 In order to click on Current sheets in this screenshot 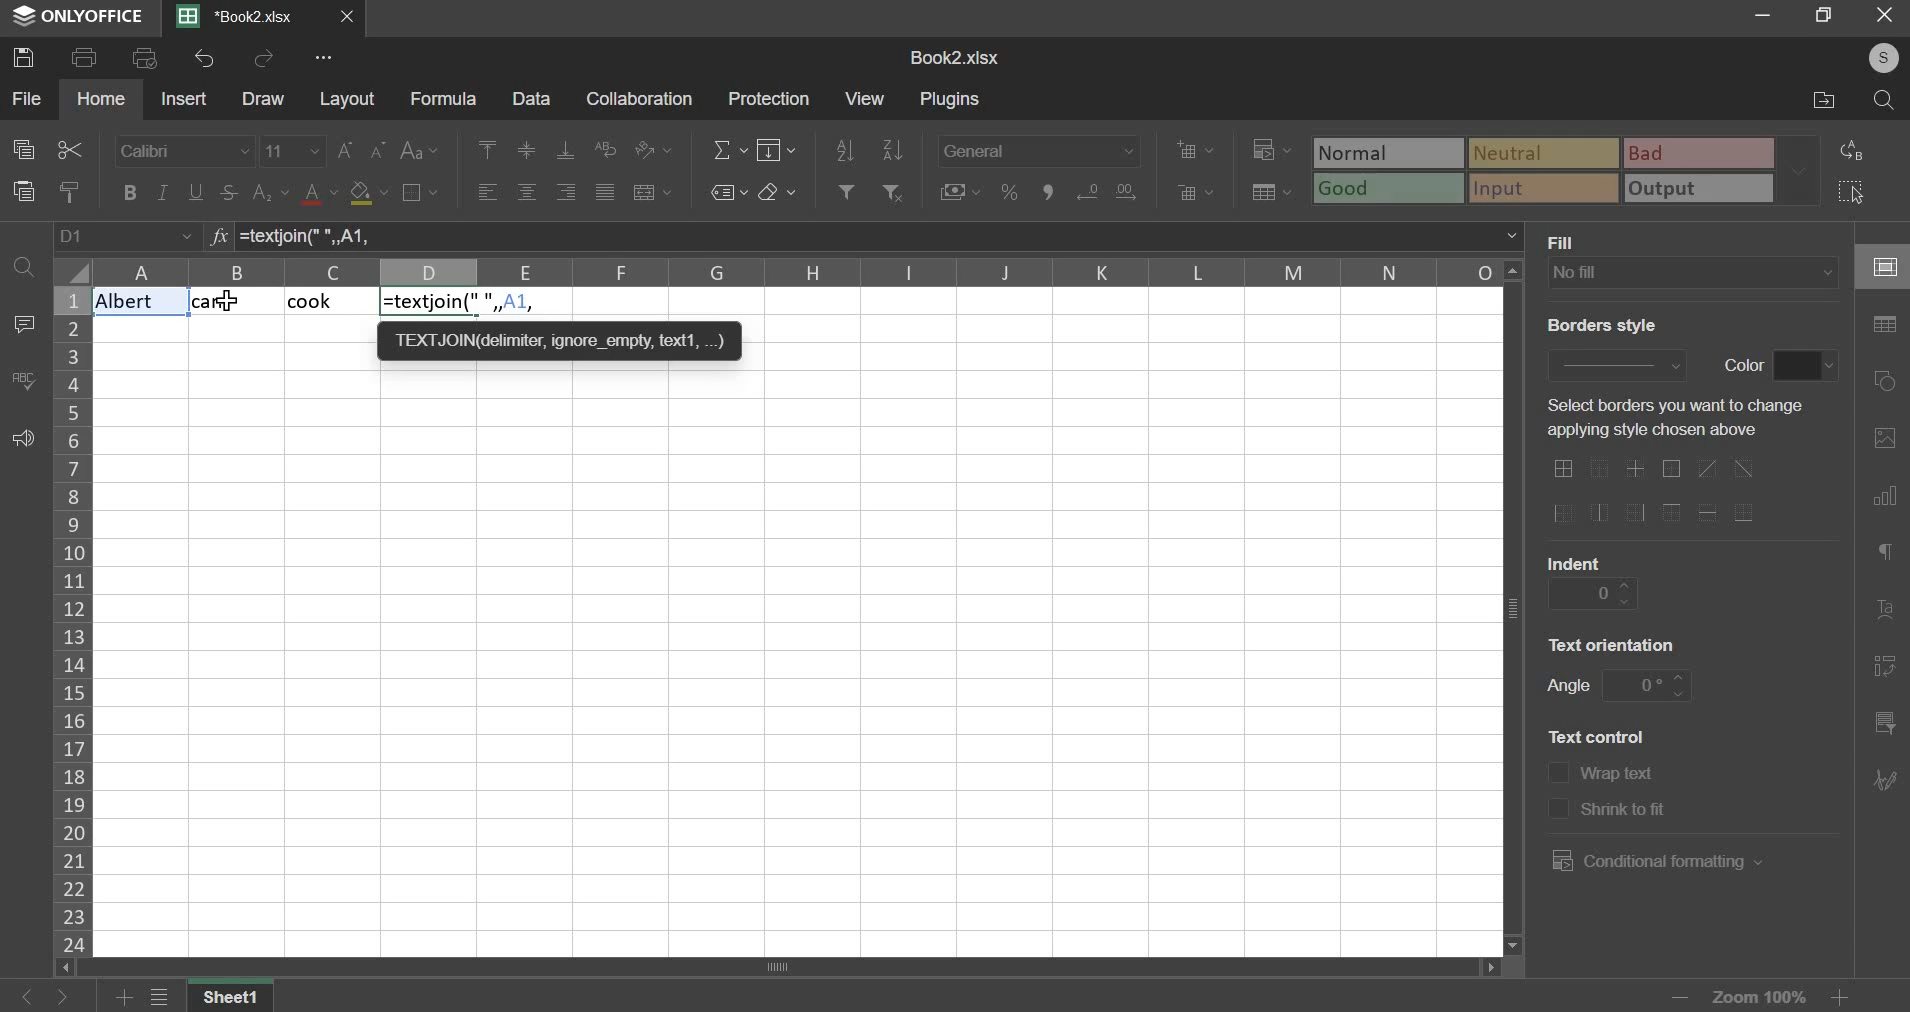, I will do `click(245, 17)`.